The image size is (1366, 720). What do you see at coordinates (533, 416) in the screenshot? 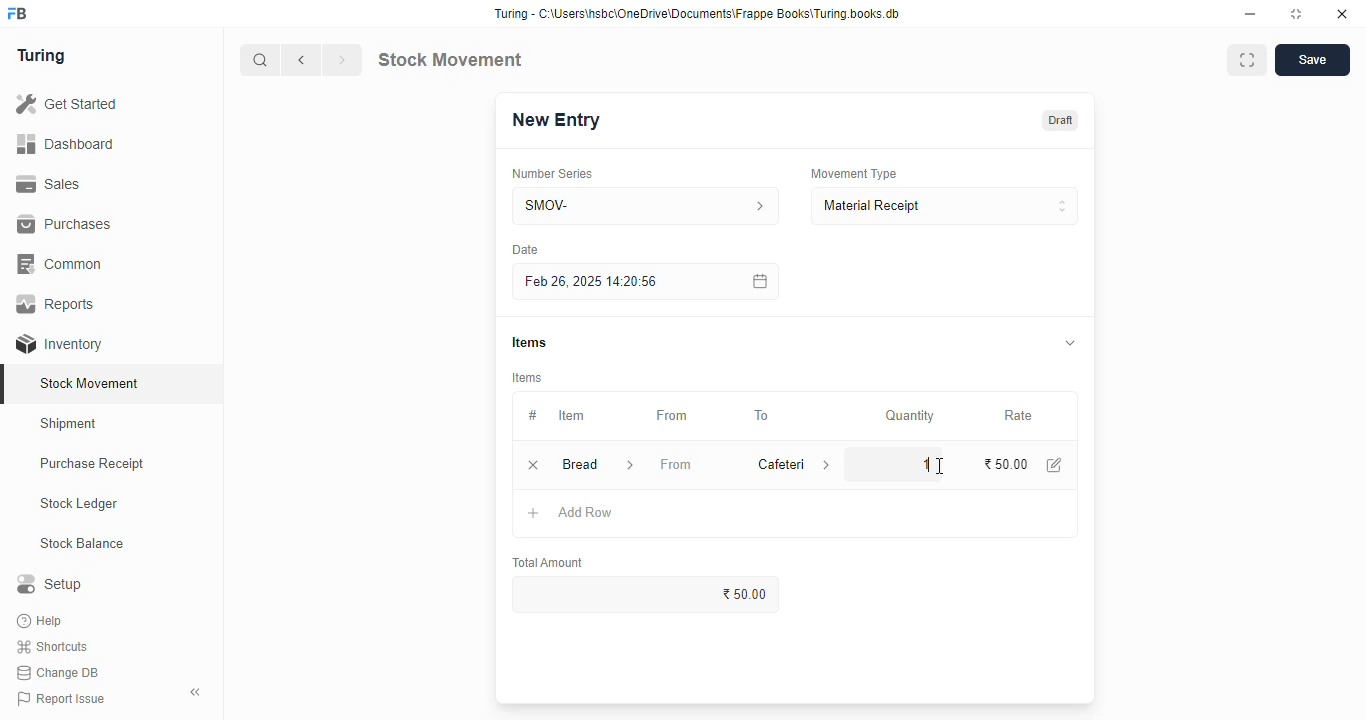
I see `#` at bounding box center [533, 416].